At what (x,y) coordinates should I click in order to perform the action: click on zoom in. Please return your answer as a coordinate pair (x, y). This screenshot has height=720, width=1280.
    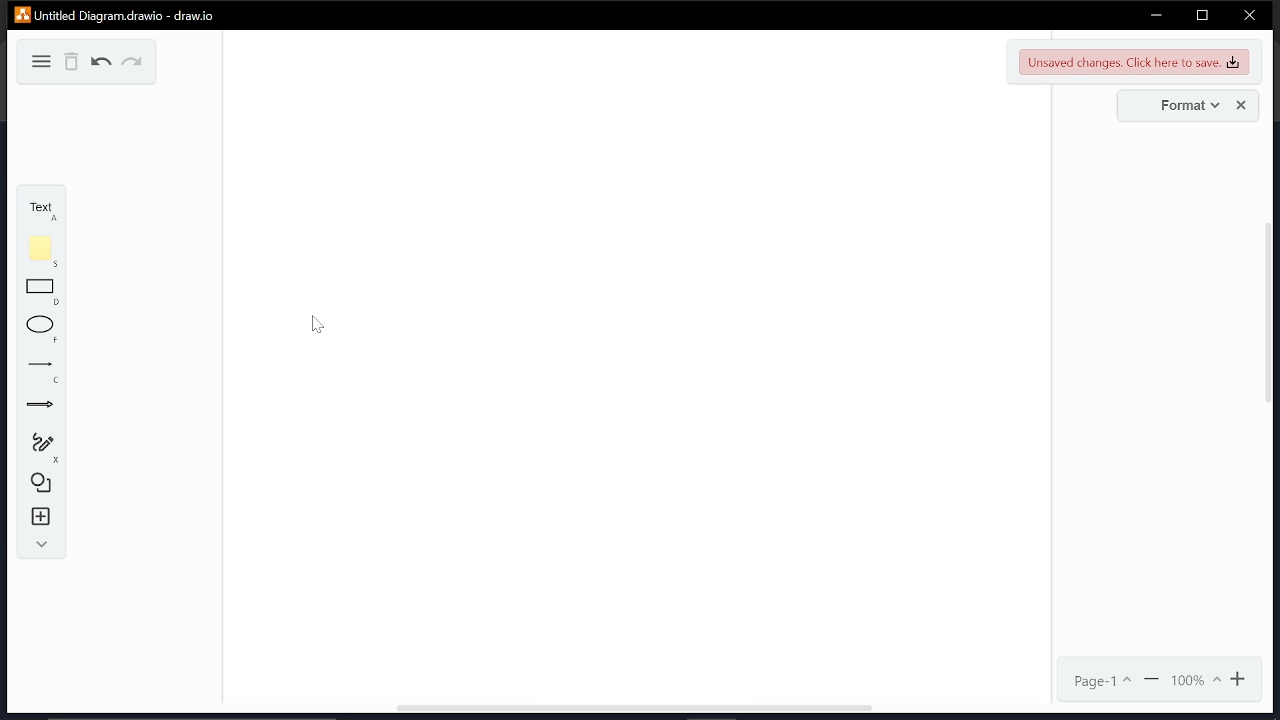
    Looking at the image, I should click on (1241, 679).